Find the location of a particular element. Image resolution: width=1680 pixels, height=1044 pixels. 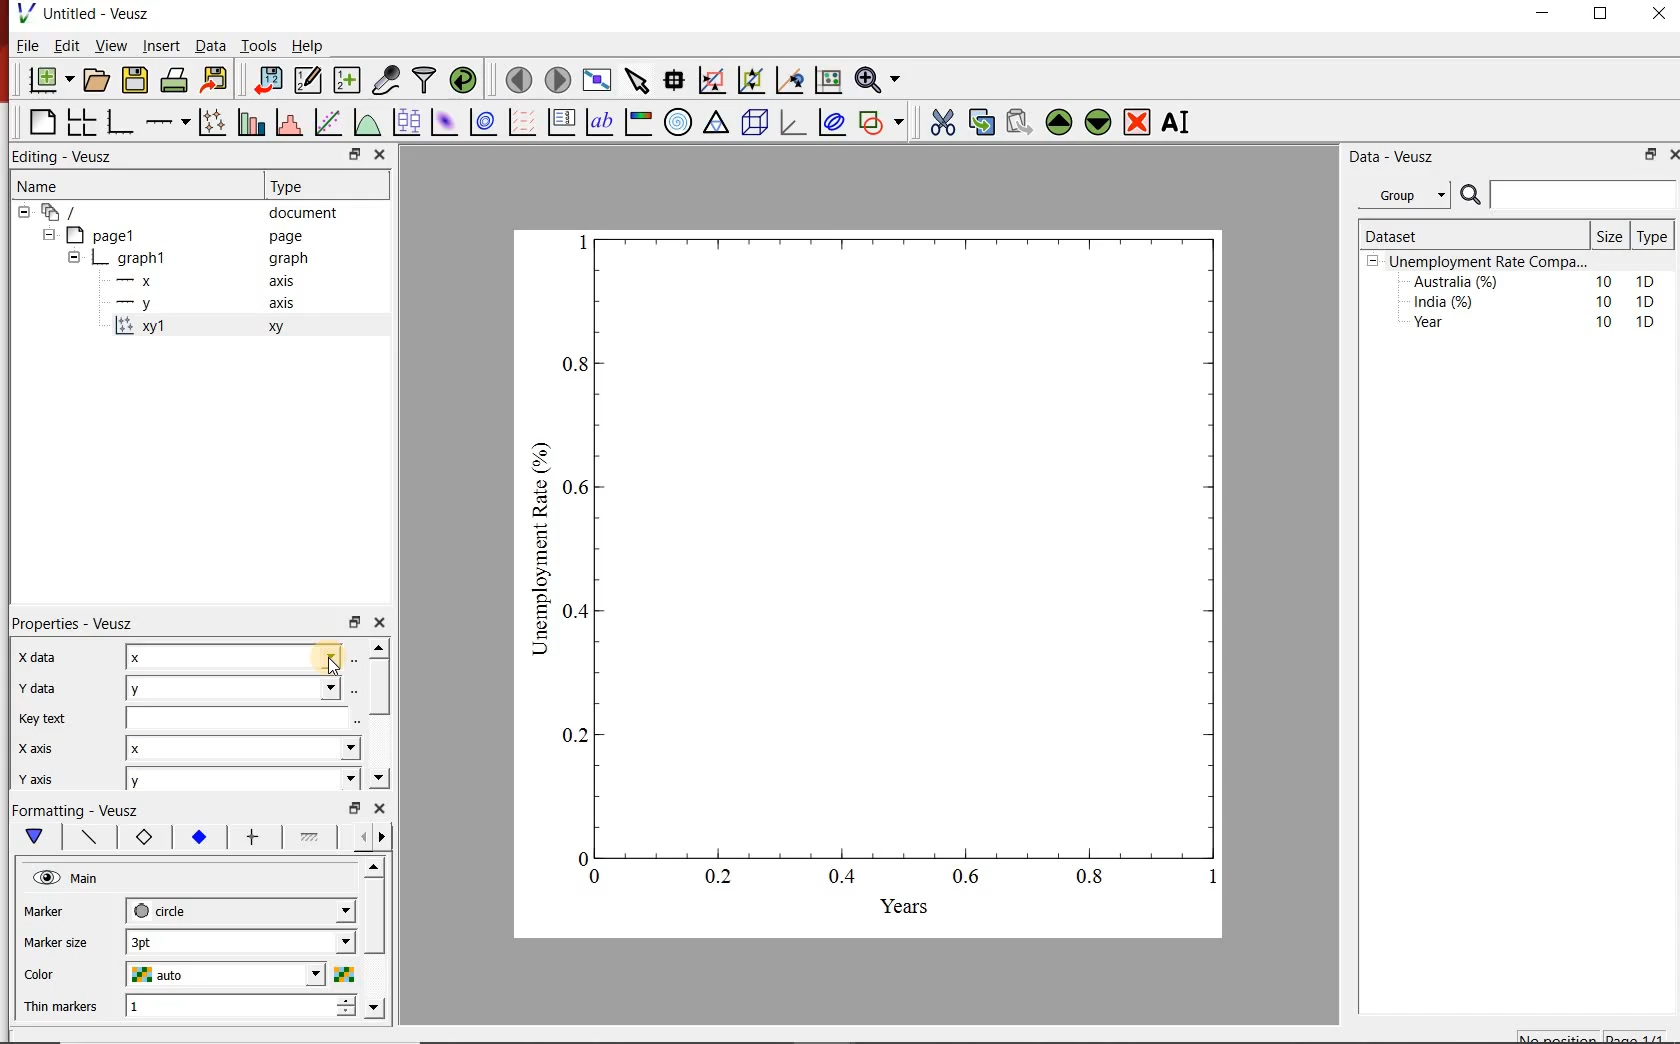

minimise is located at coordinates (1649, 154).